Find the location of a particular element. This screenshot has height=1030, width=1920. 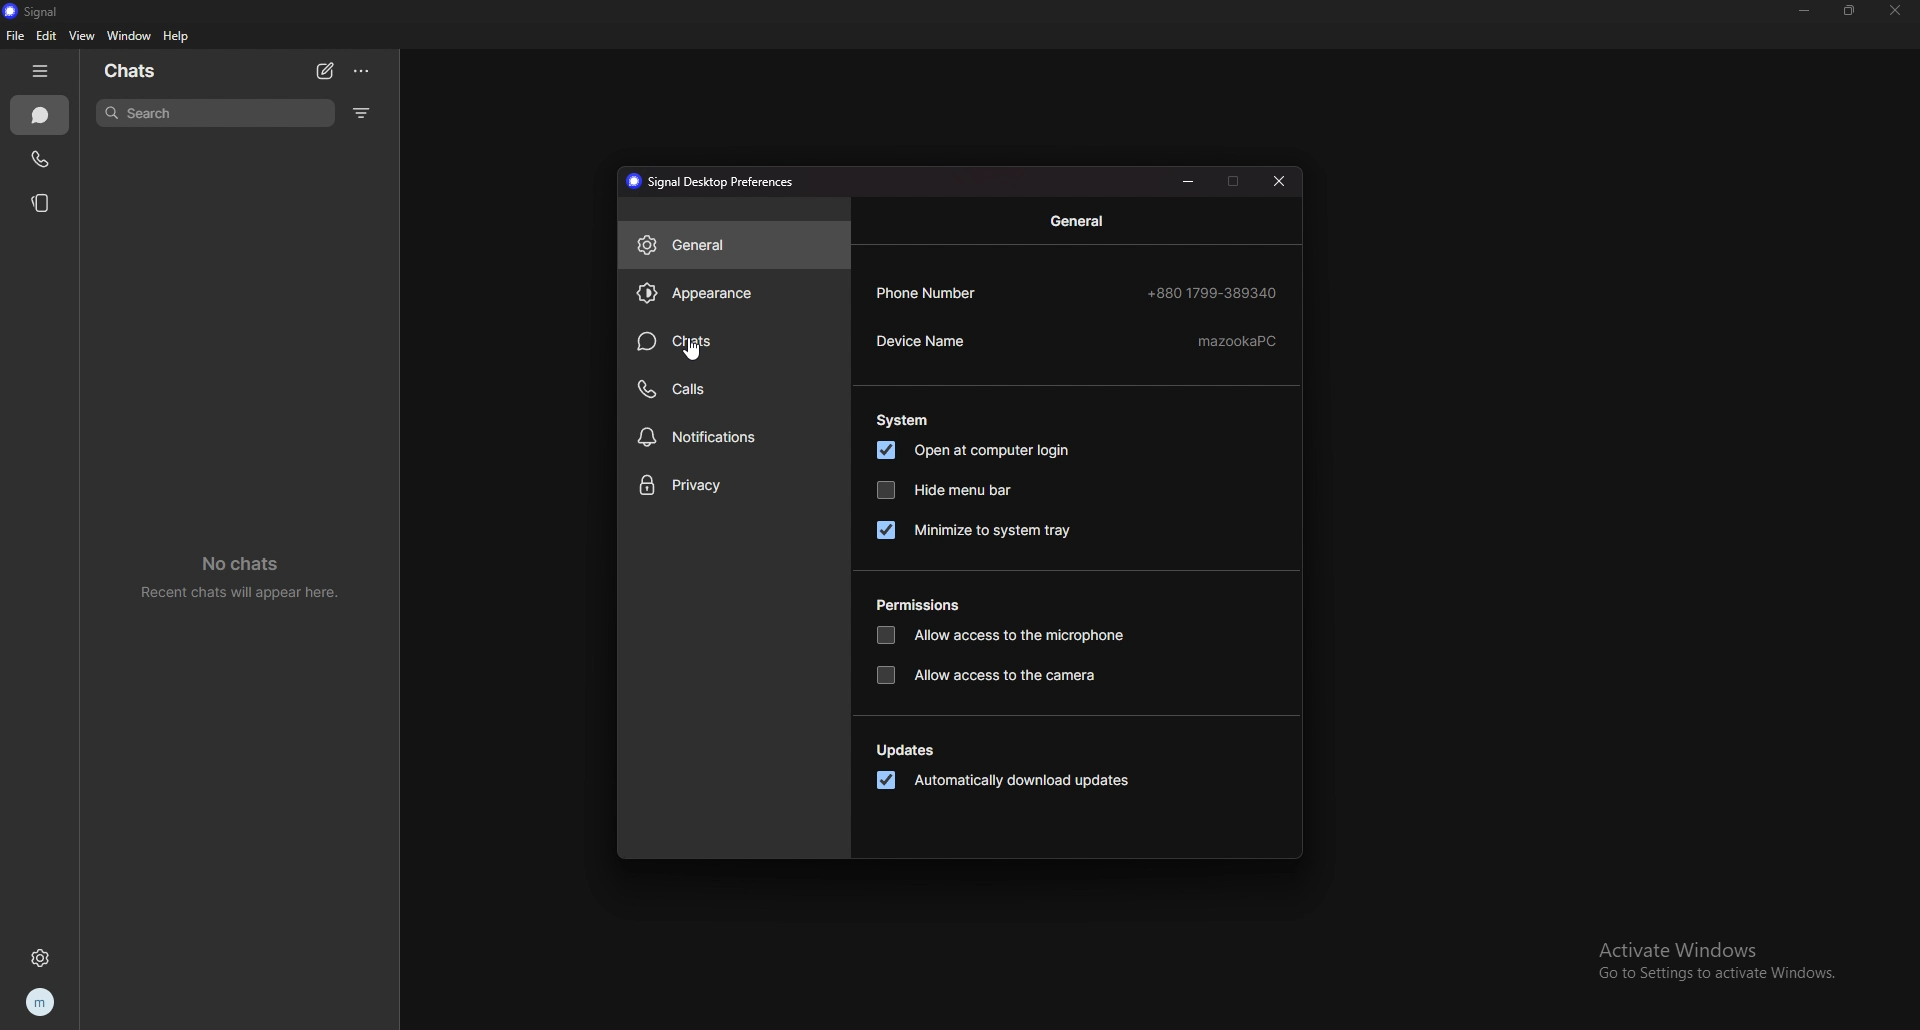

minimize is located at coordinates (1805, 10).